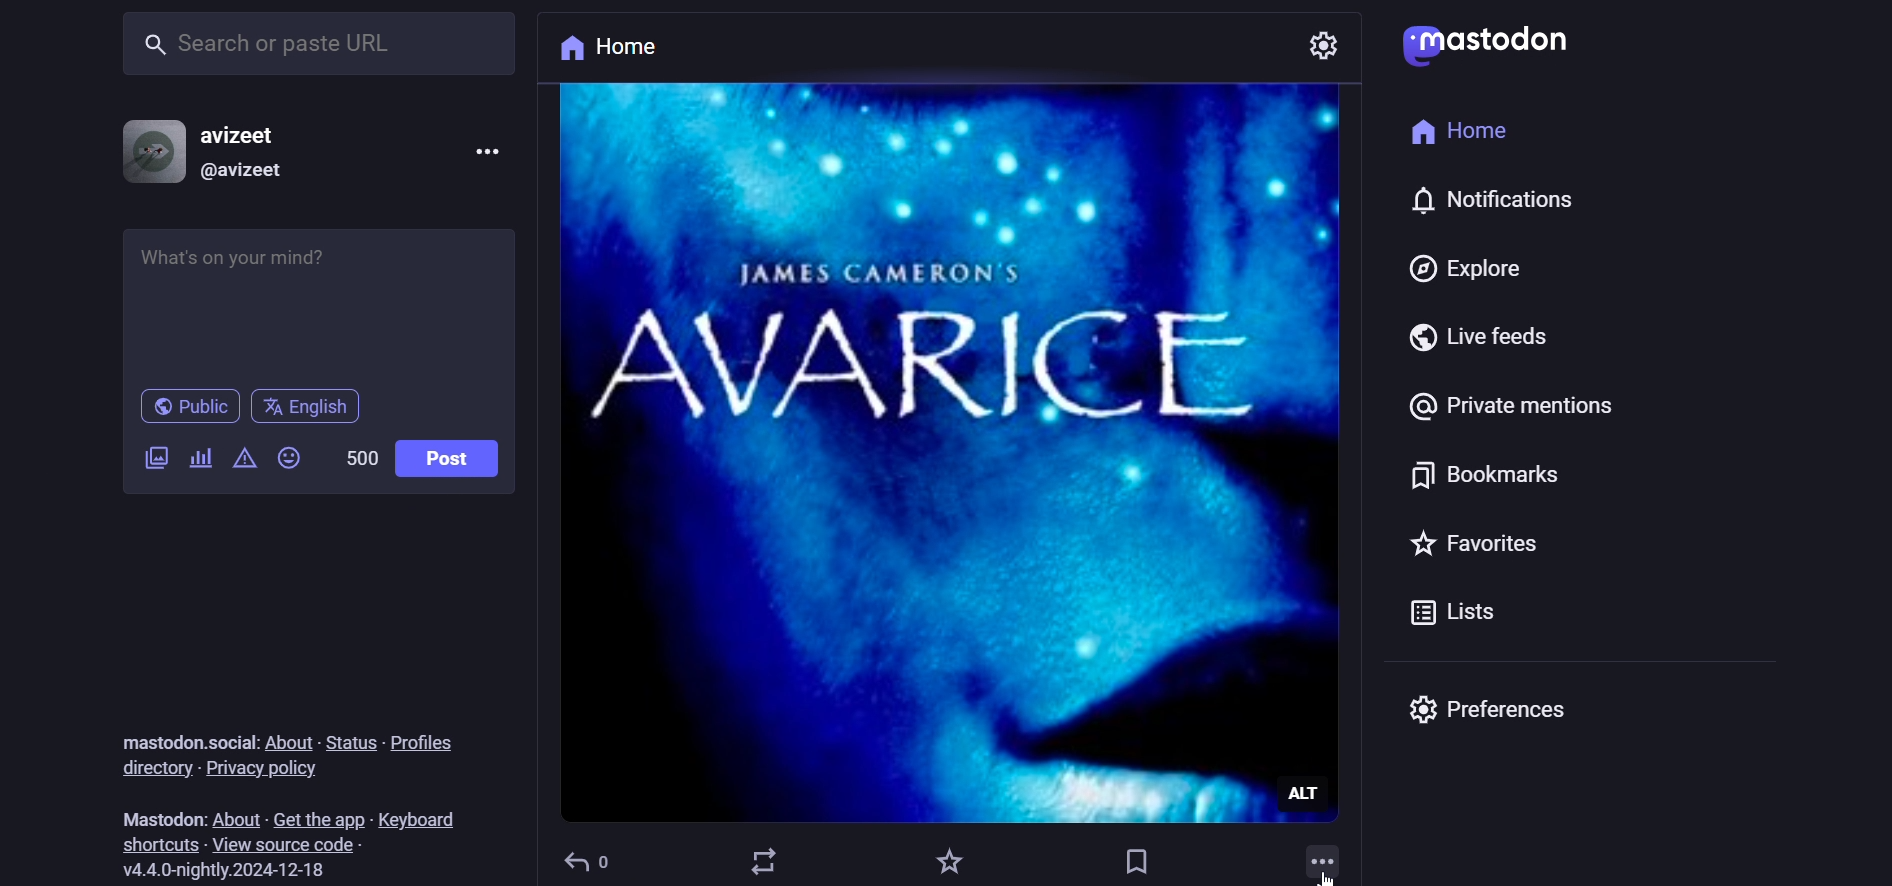 The image size is (1892, 886). Describe the element at coordinates (251, 171) in the screenshot. I see `id` at that location.